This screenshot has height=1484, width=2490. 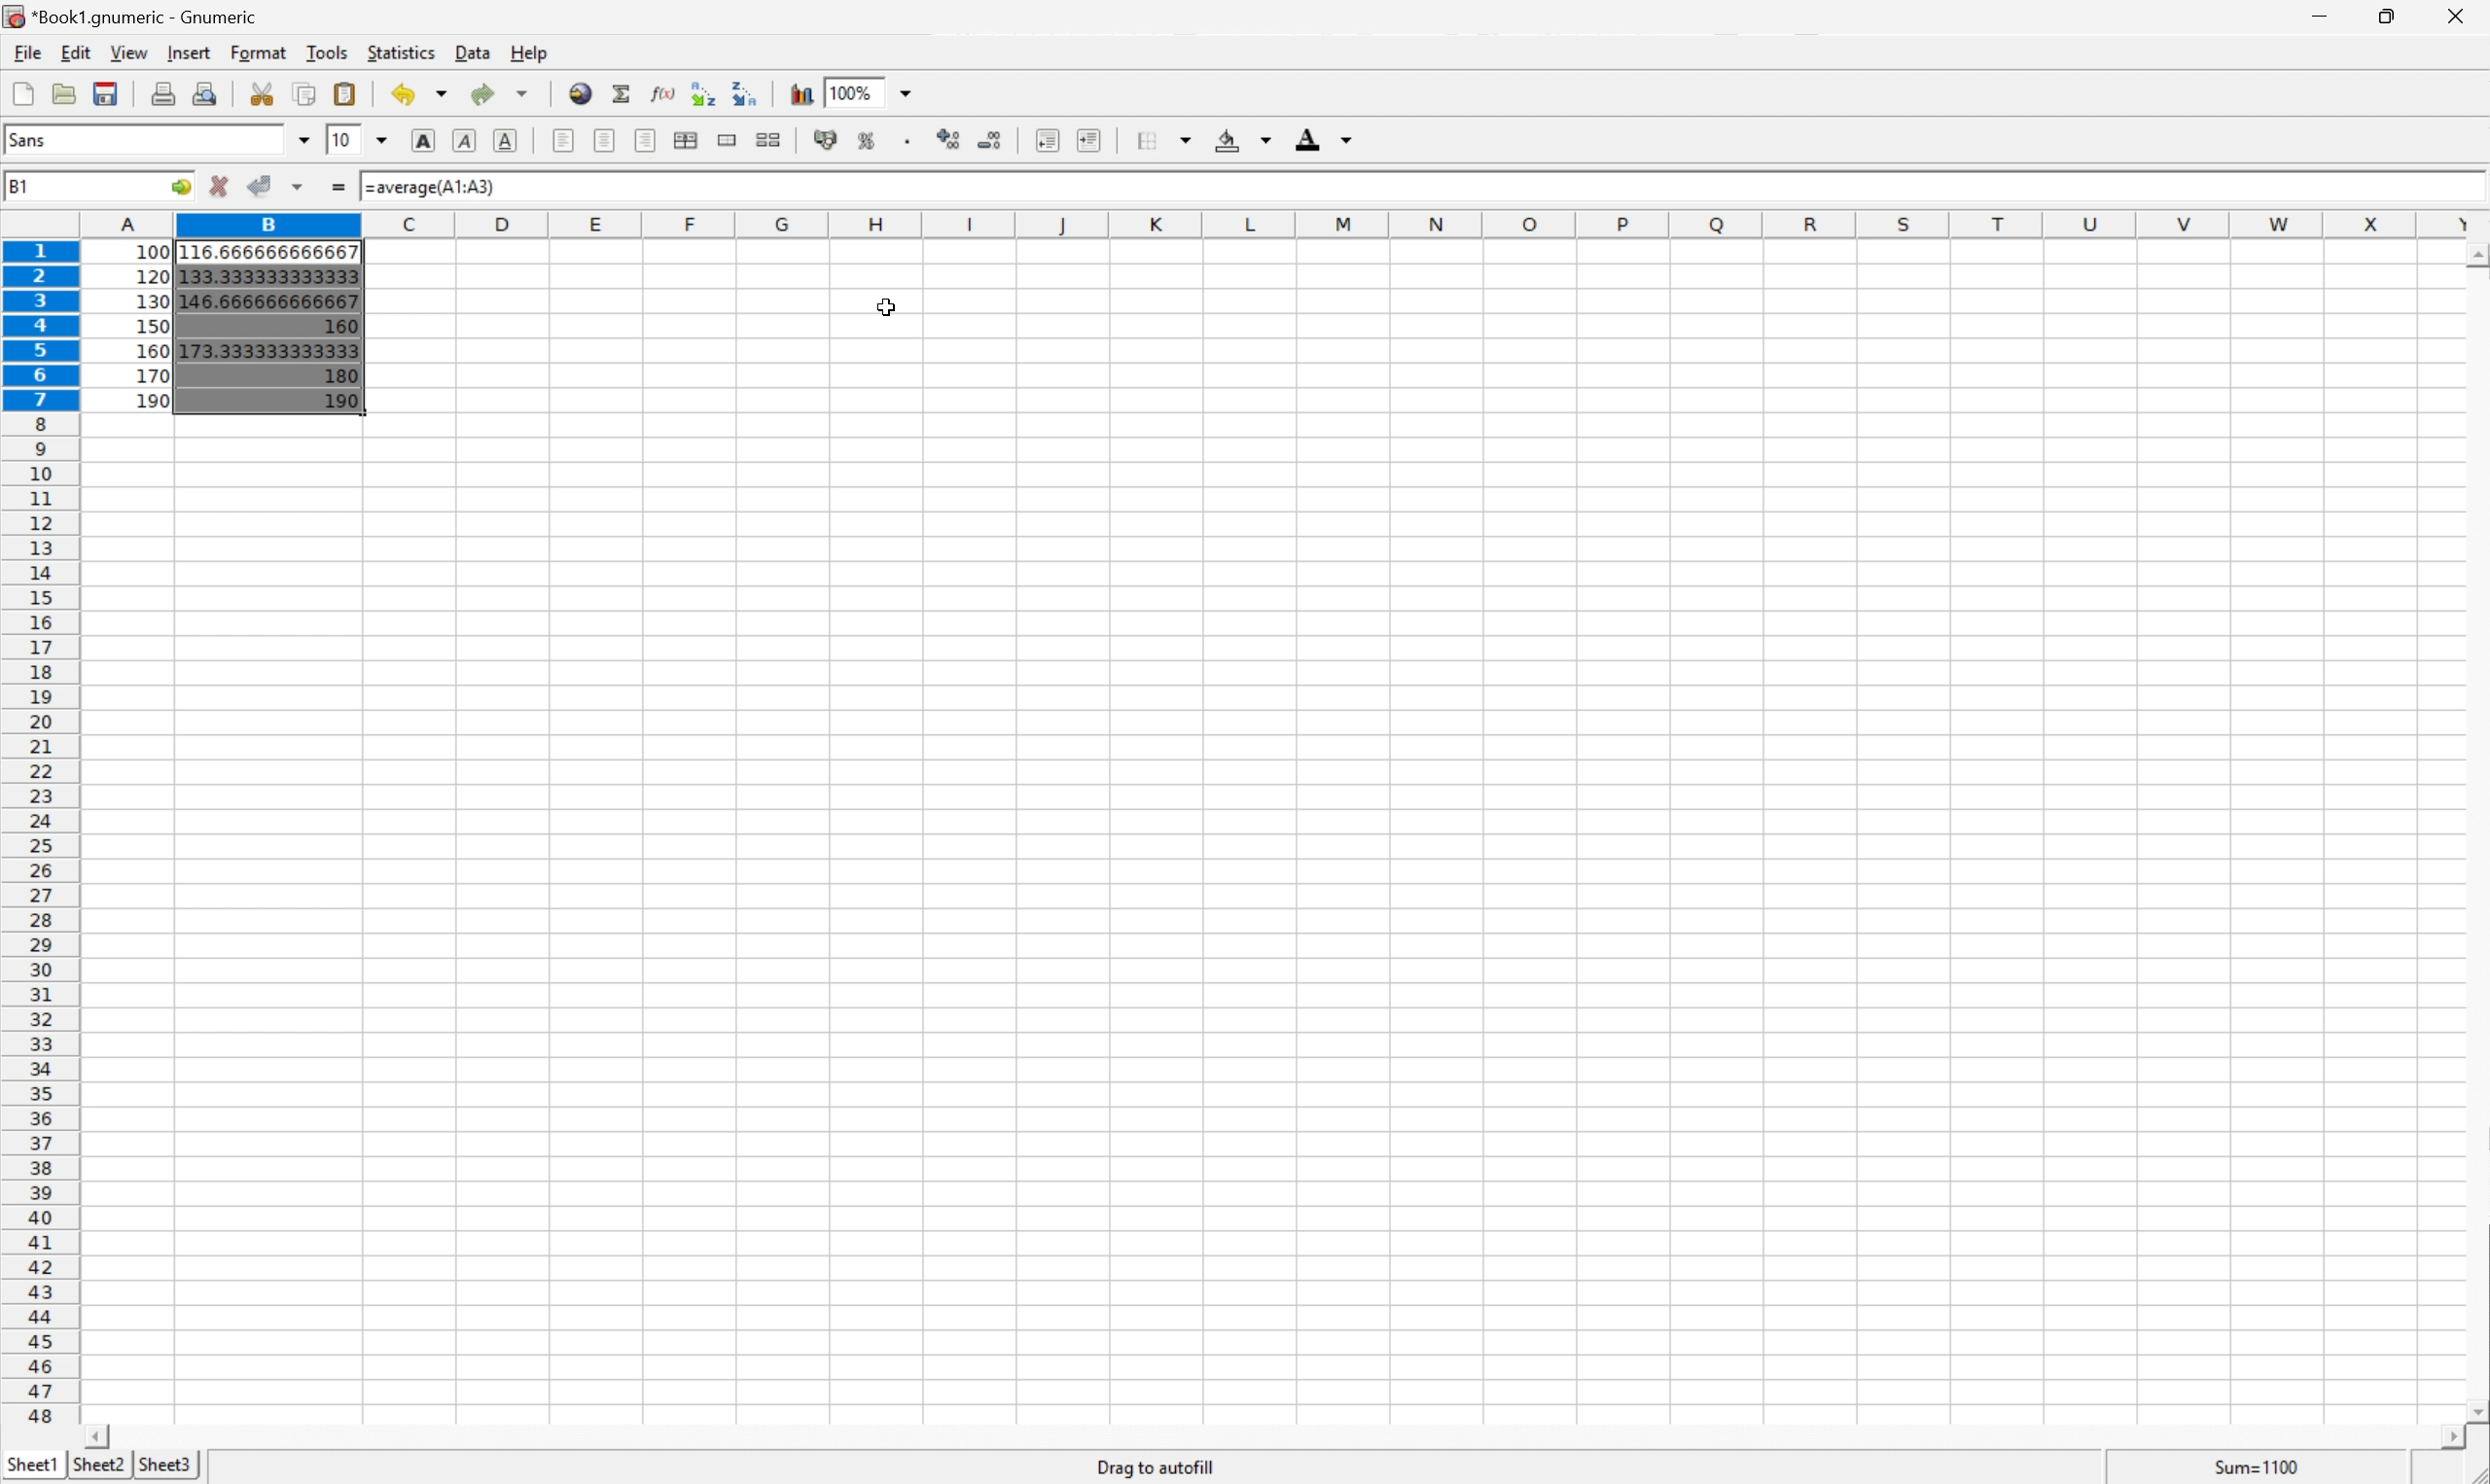 I want to click on Sum=1100, so click(x=2251, y=1462).